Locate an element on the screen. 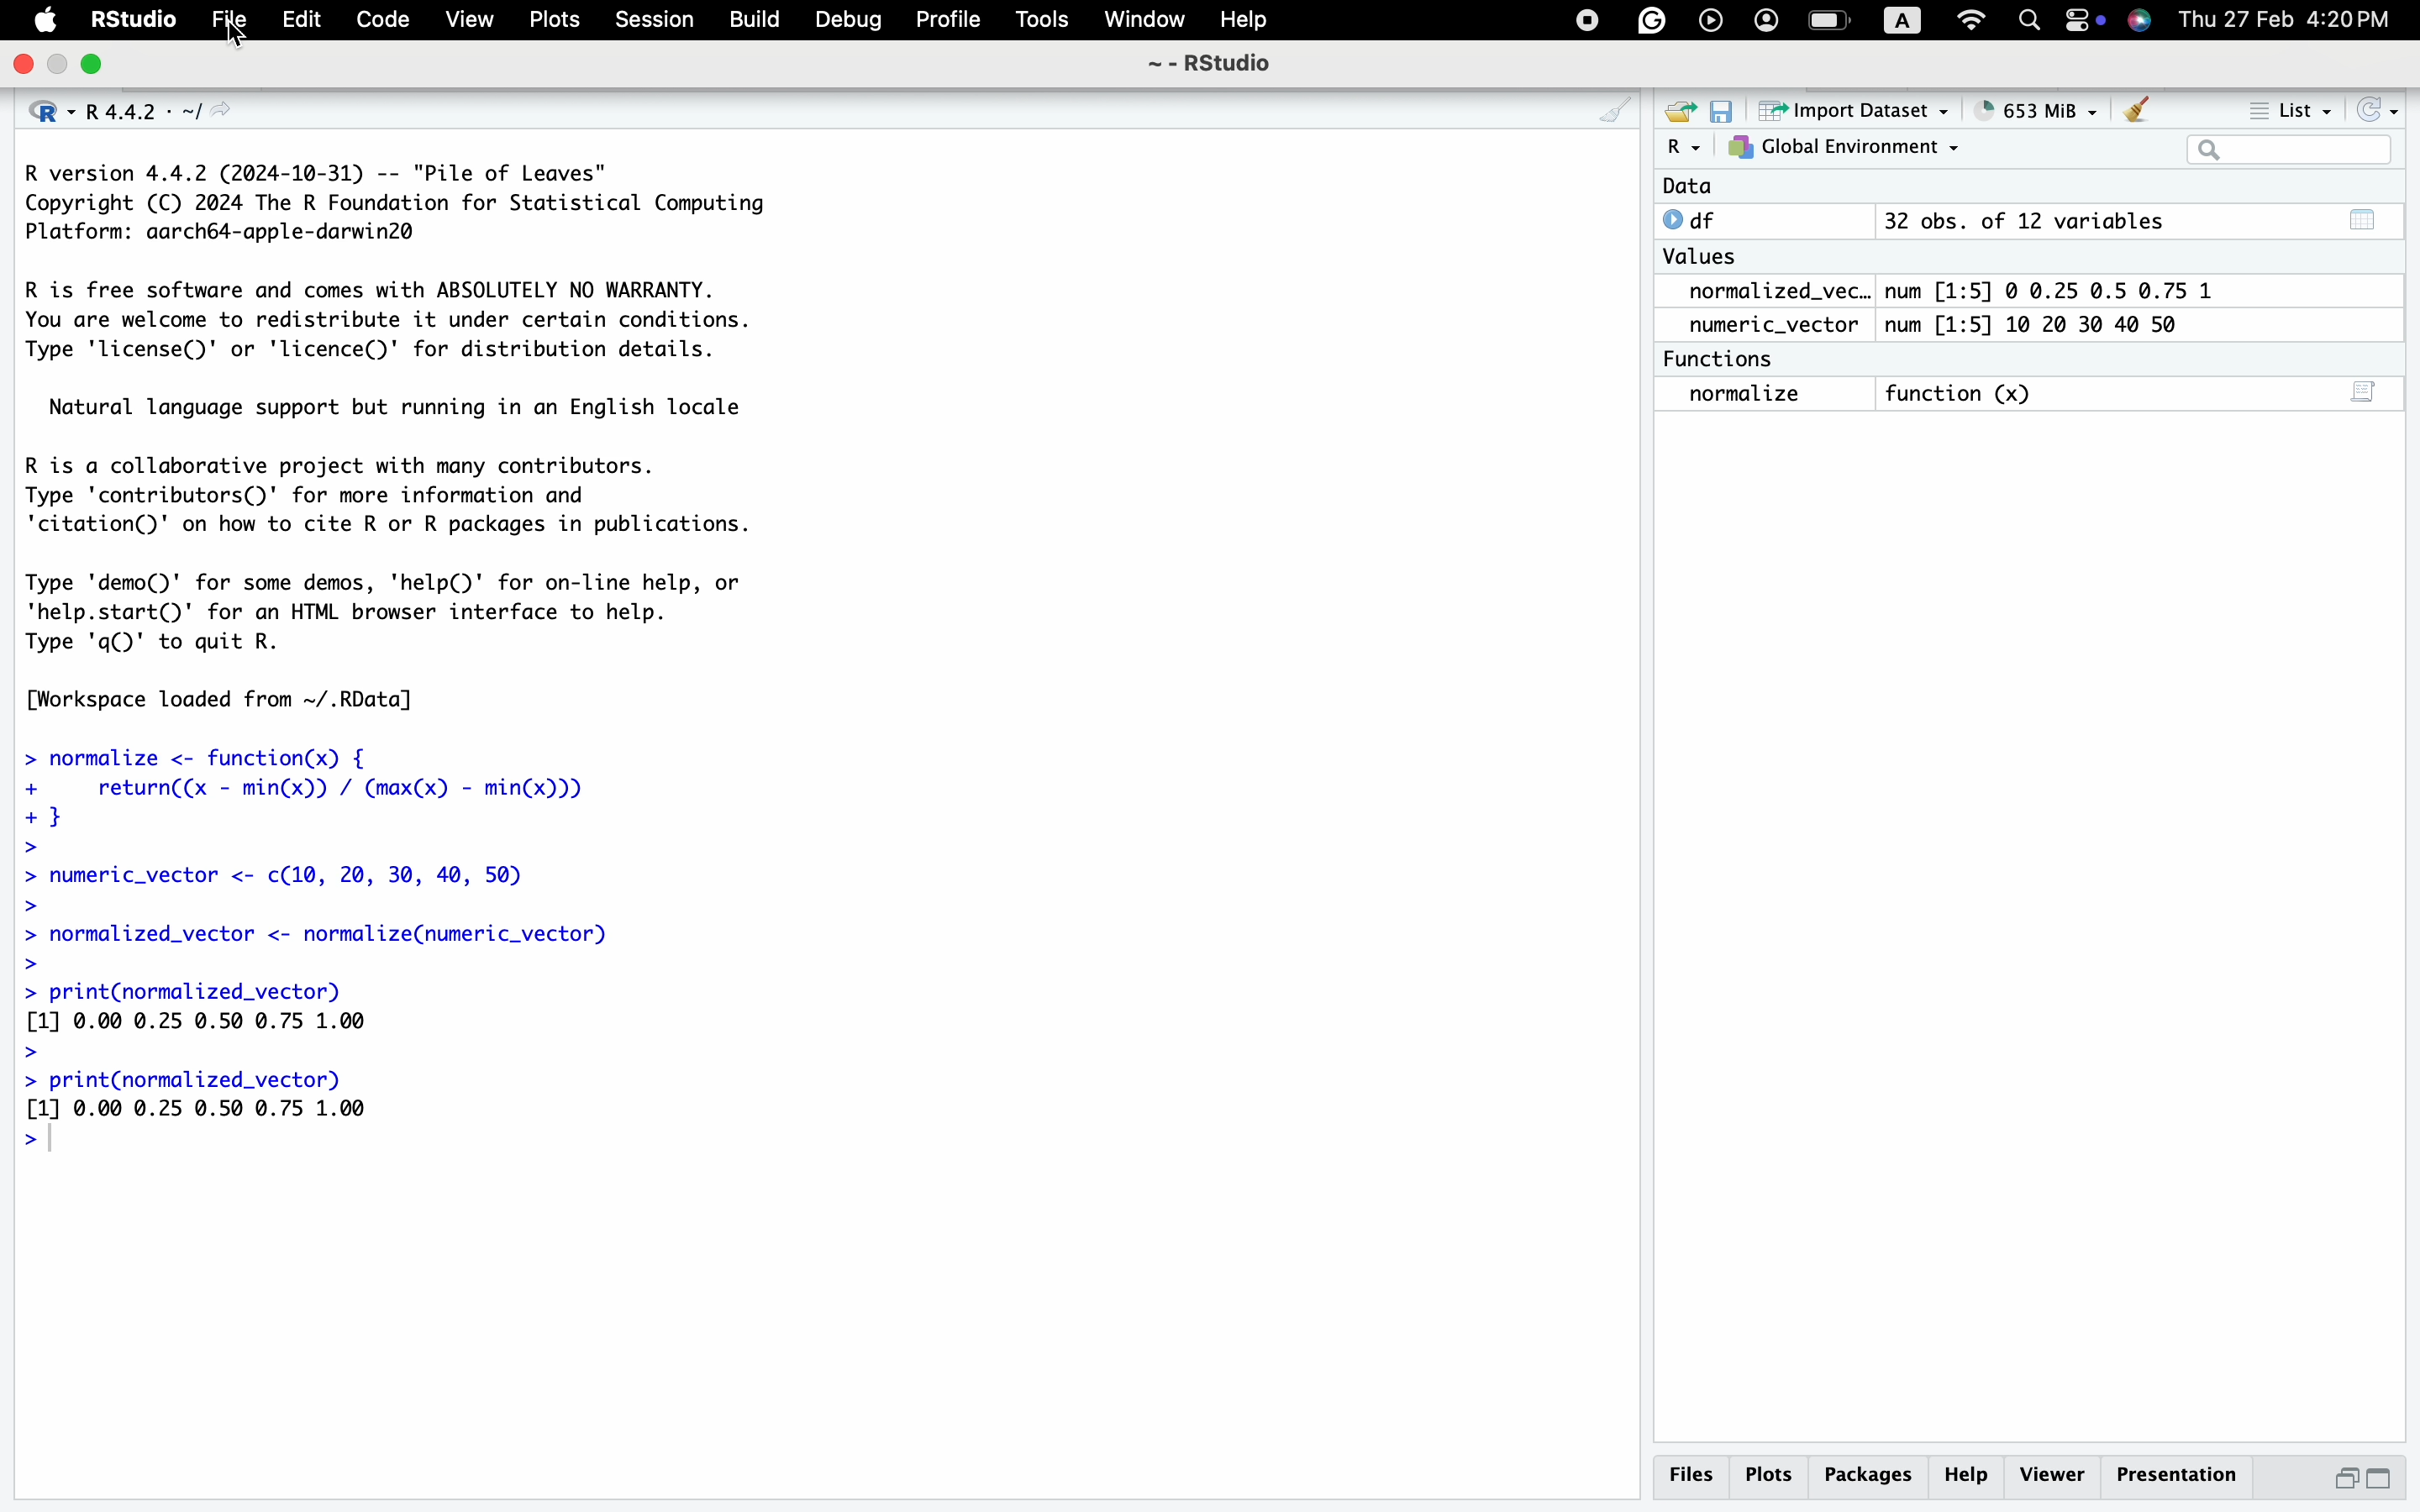 The width and height of the screenshot is (2420, 1512). Normalize is located at coordinates (1748, 395).